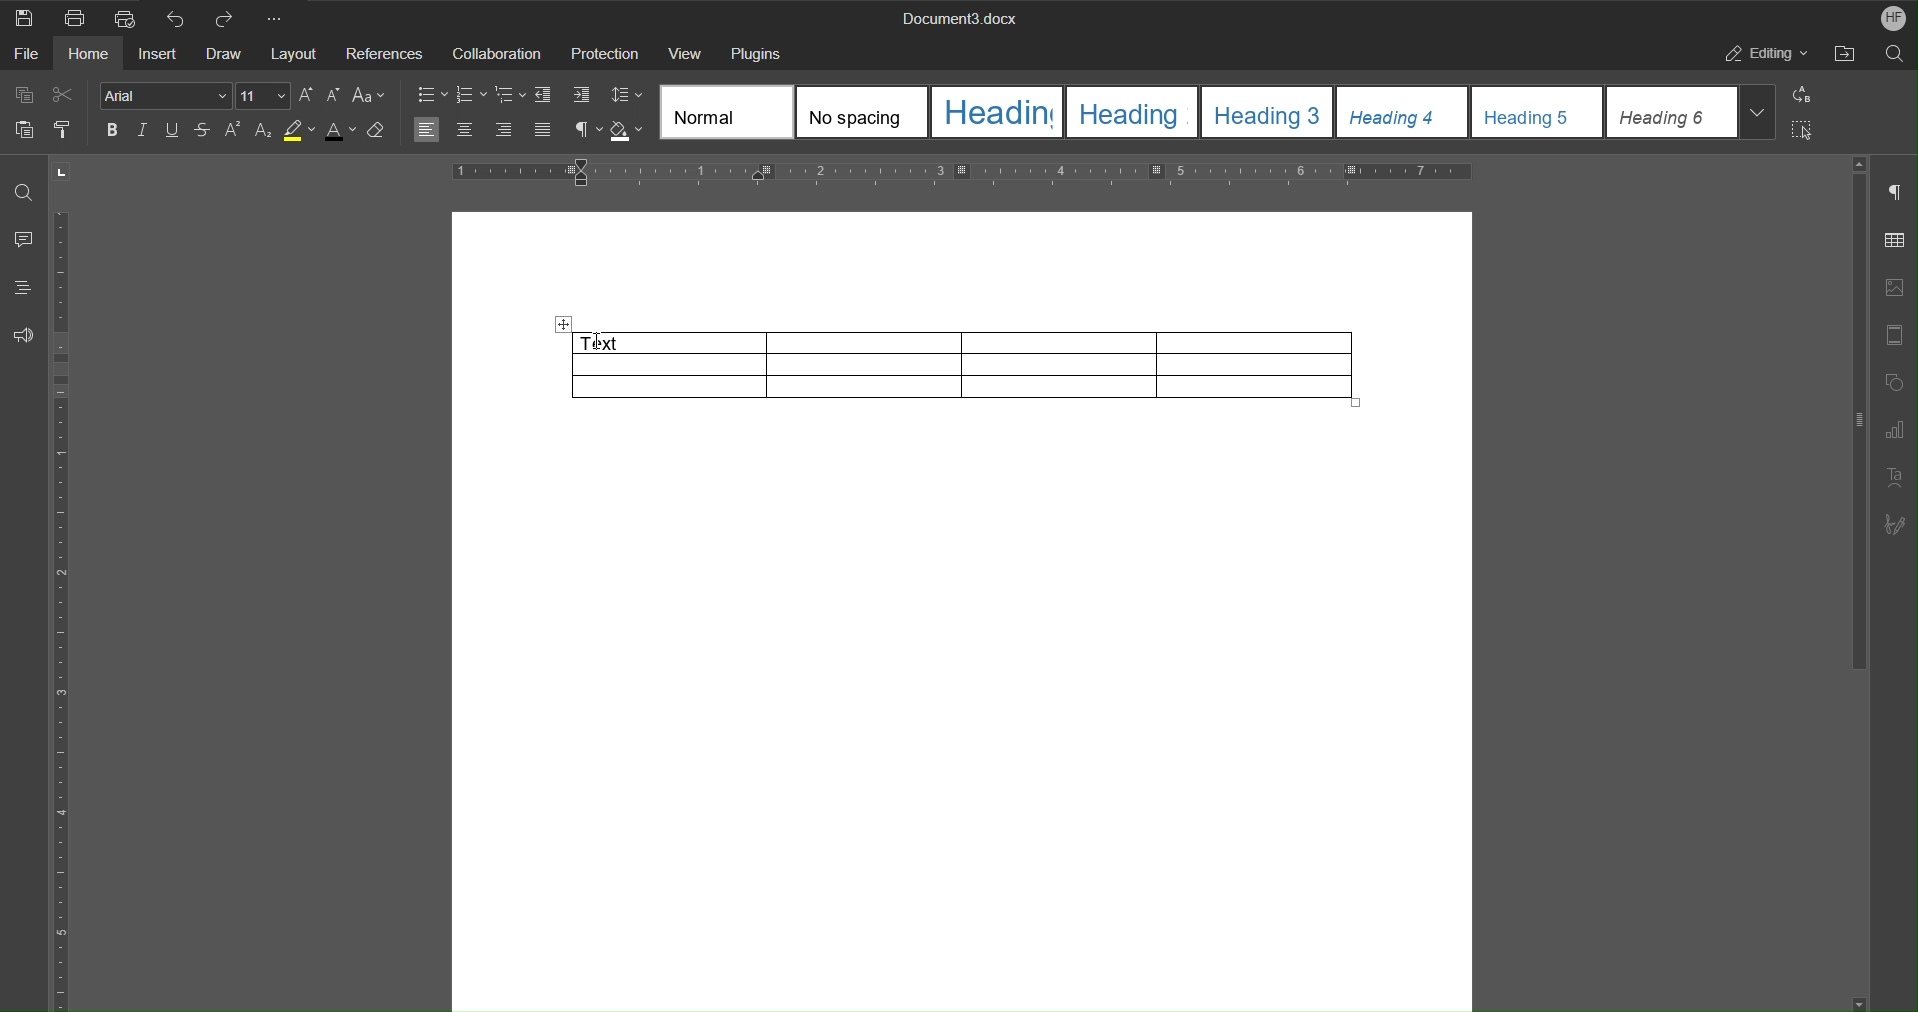 This screenshot has width=1918, height=1012. What do you see at coordinates (1896, 286) in the screenshot?
I see `Image Settings` at bounding box center [1896, 286].